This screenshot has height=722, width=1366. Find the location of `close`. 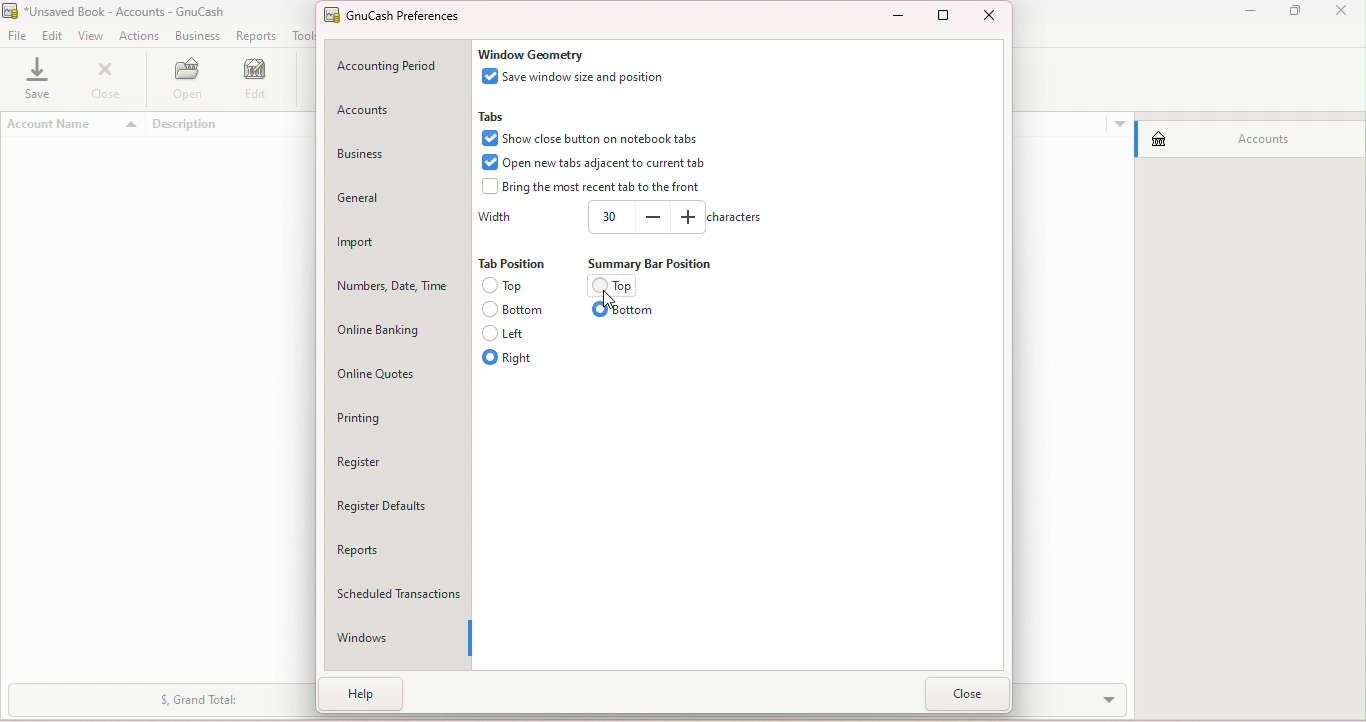

close is located at coordinates (1346, 13).